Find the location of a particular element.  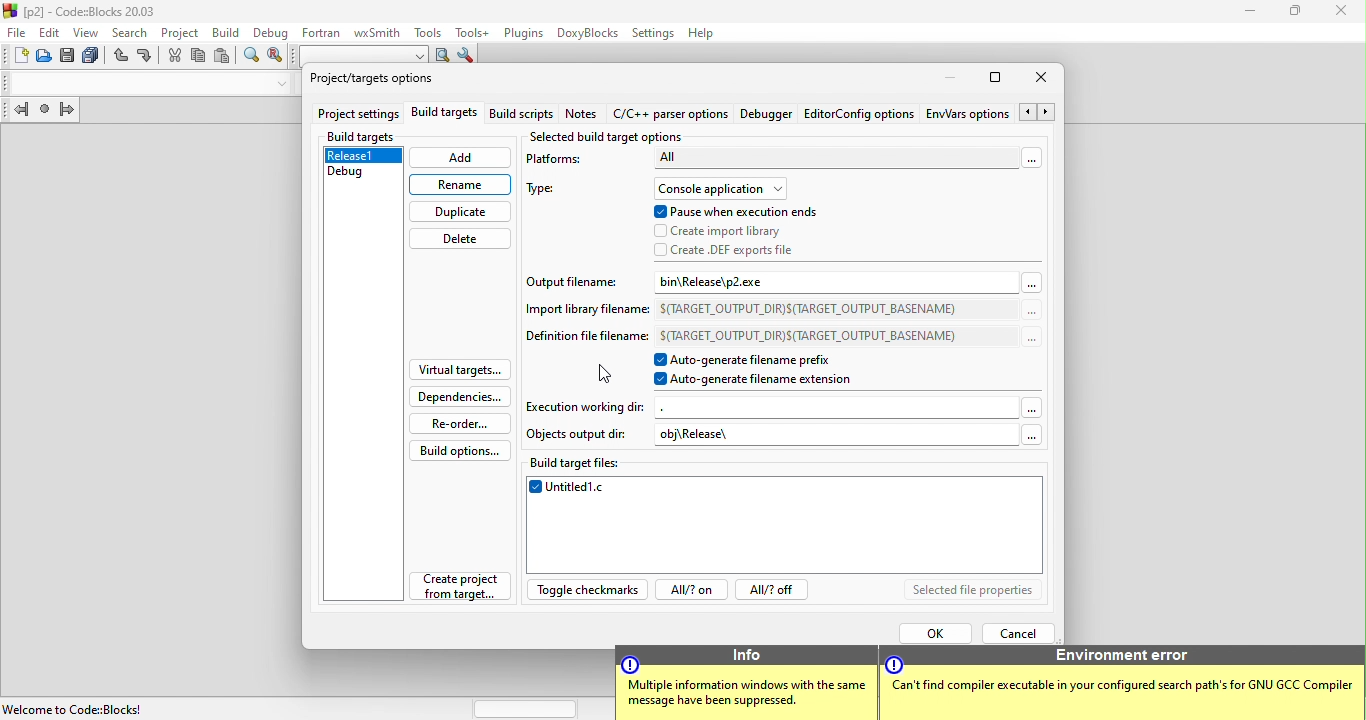

execution working dir is located at coordinates (588, 406).